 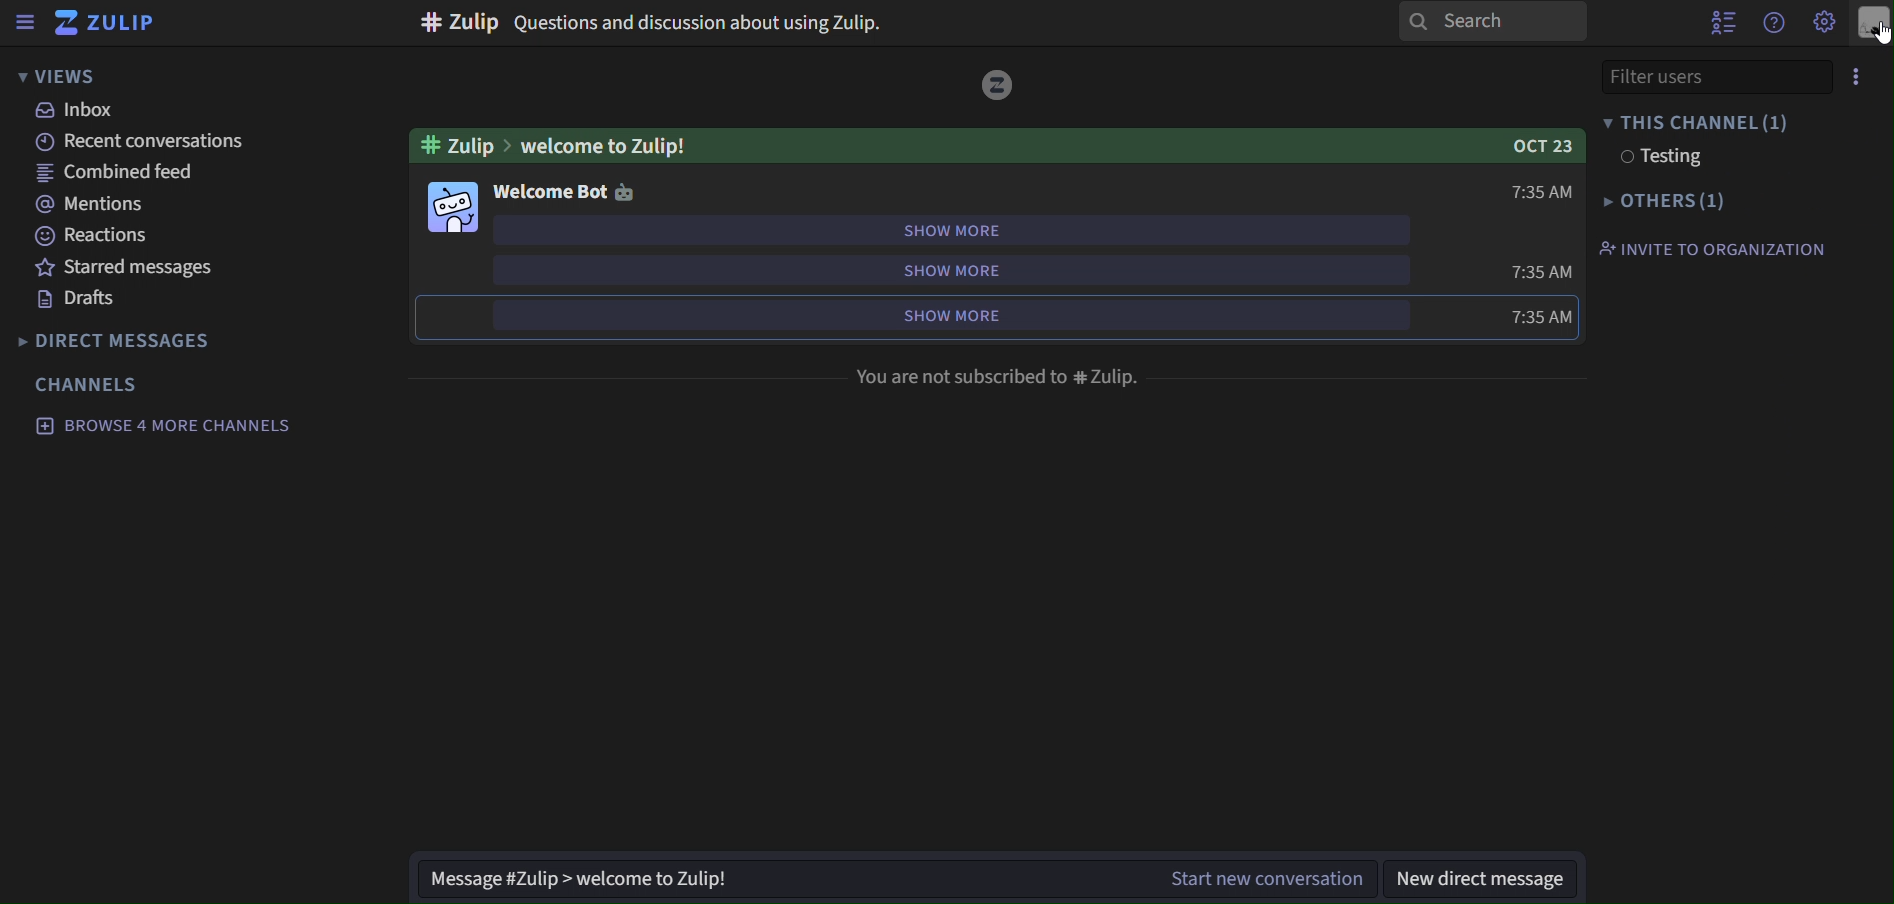 I want to click on recent conversations, so click(x=135, y=142).